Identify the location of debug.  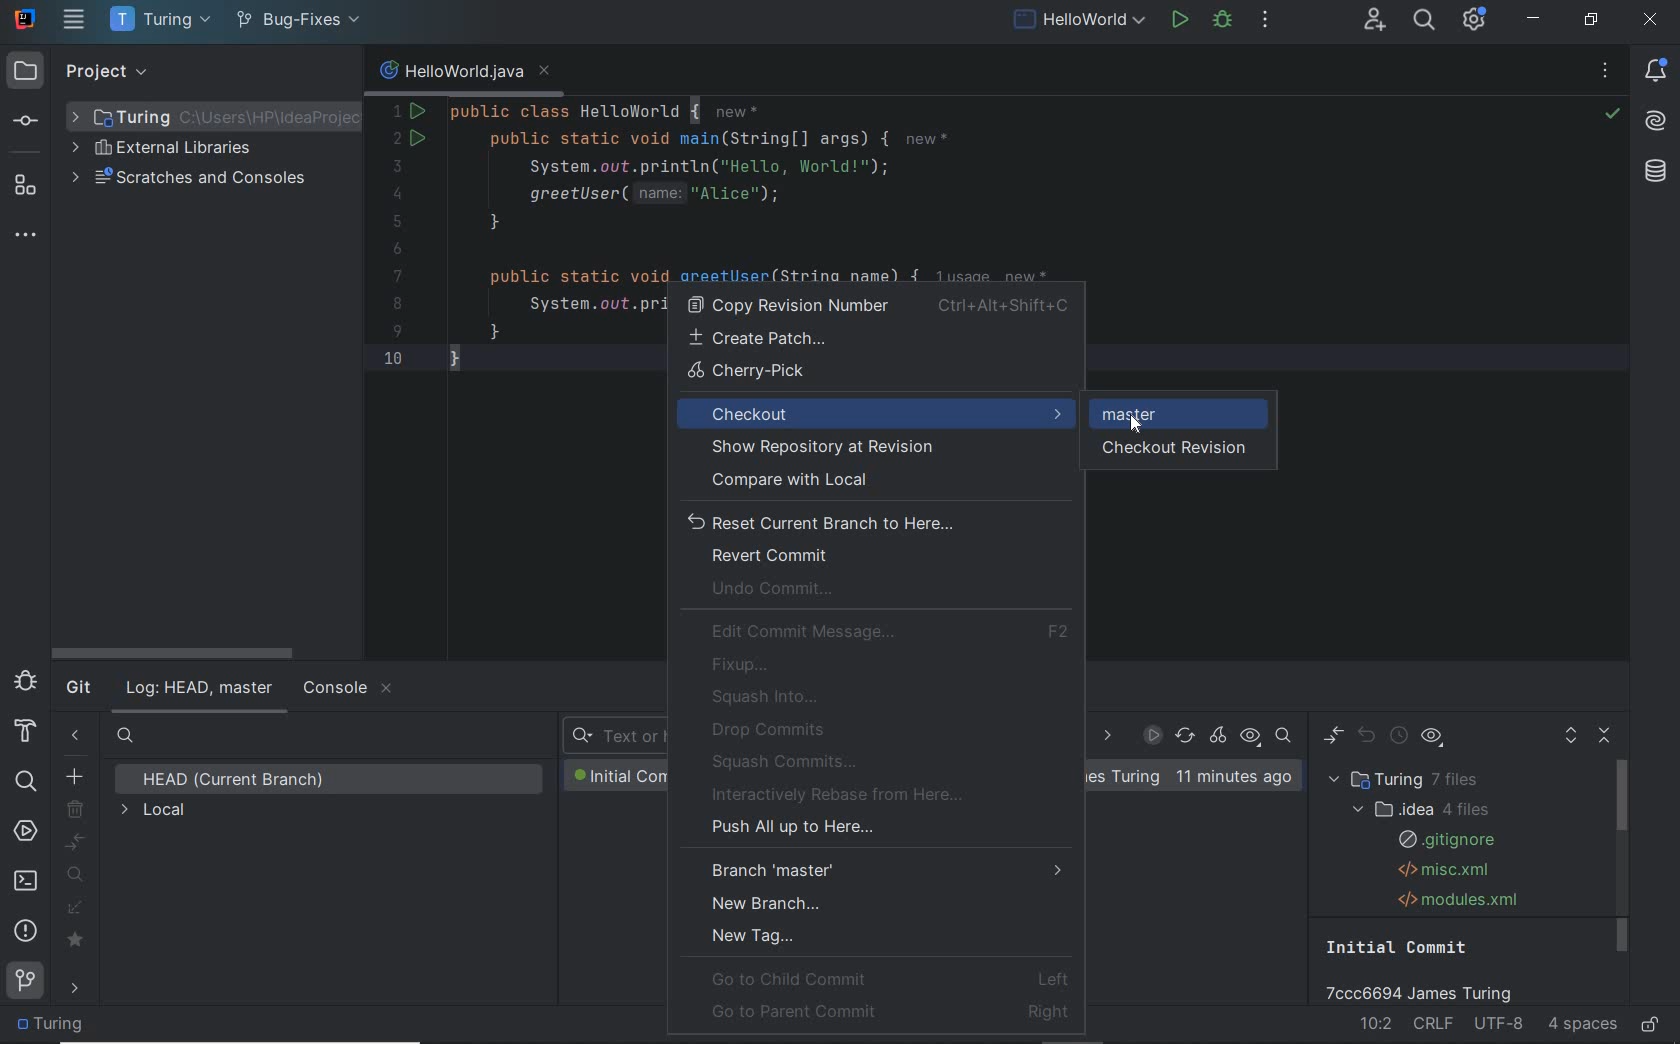
(25, 681).